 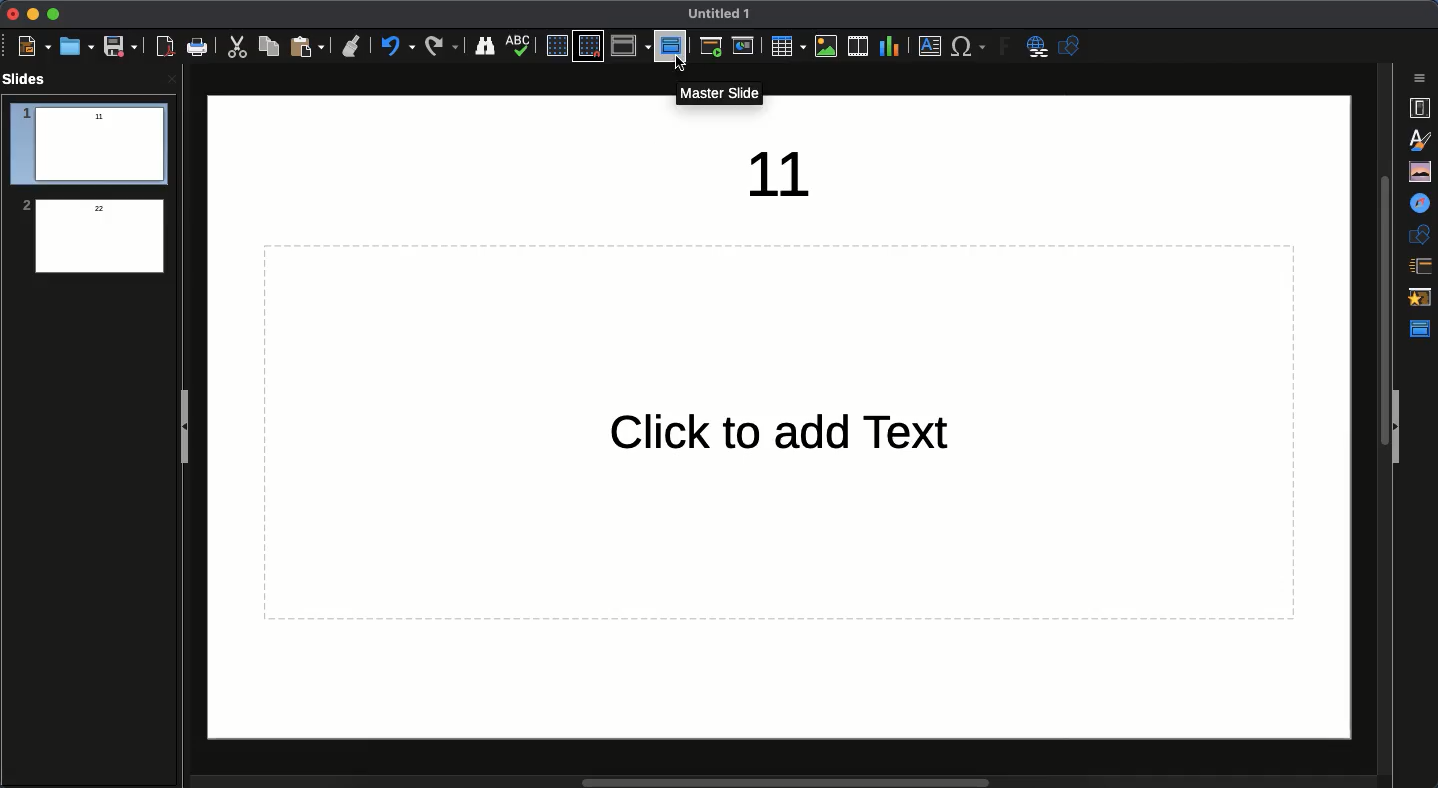 I want to click on Collapse, so click(x=1398, y=428).